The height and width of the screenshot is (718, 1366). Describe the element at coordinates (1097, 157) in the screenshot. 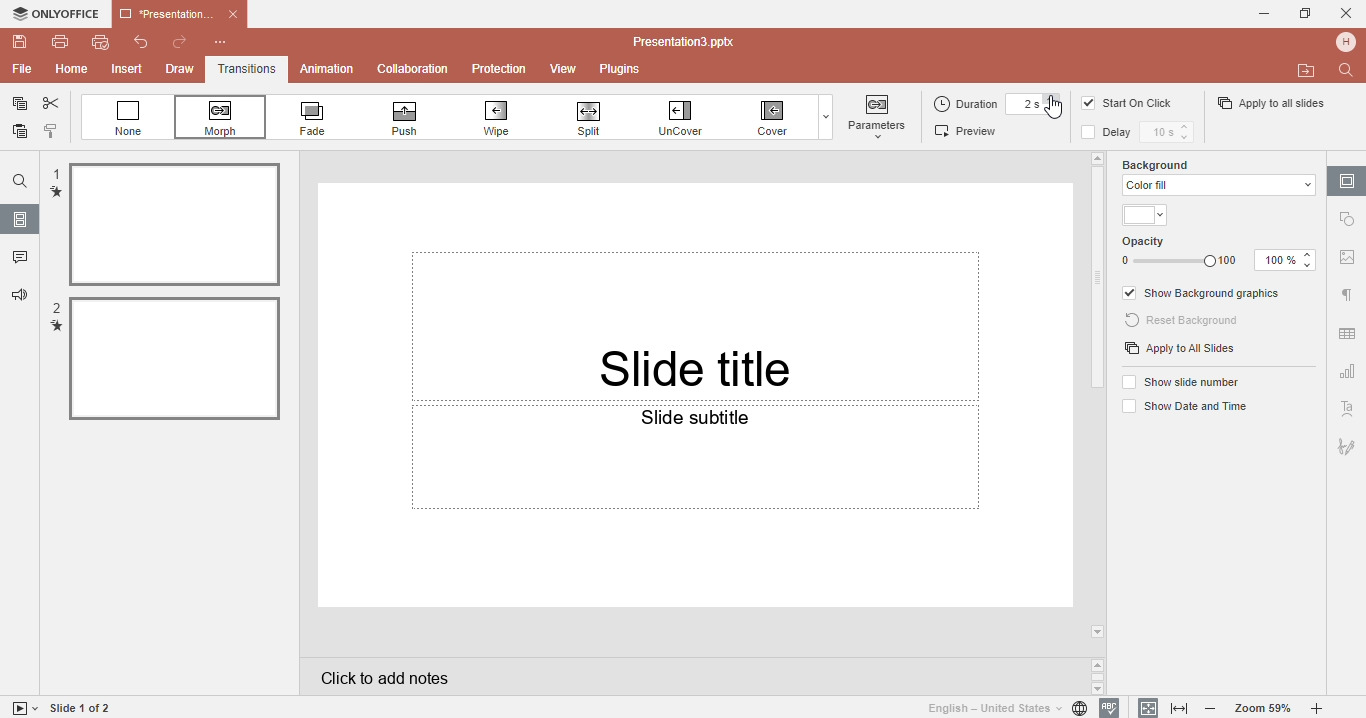

I see `arrow up` at that location.